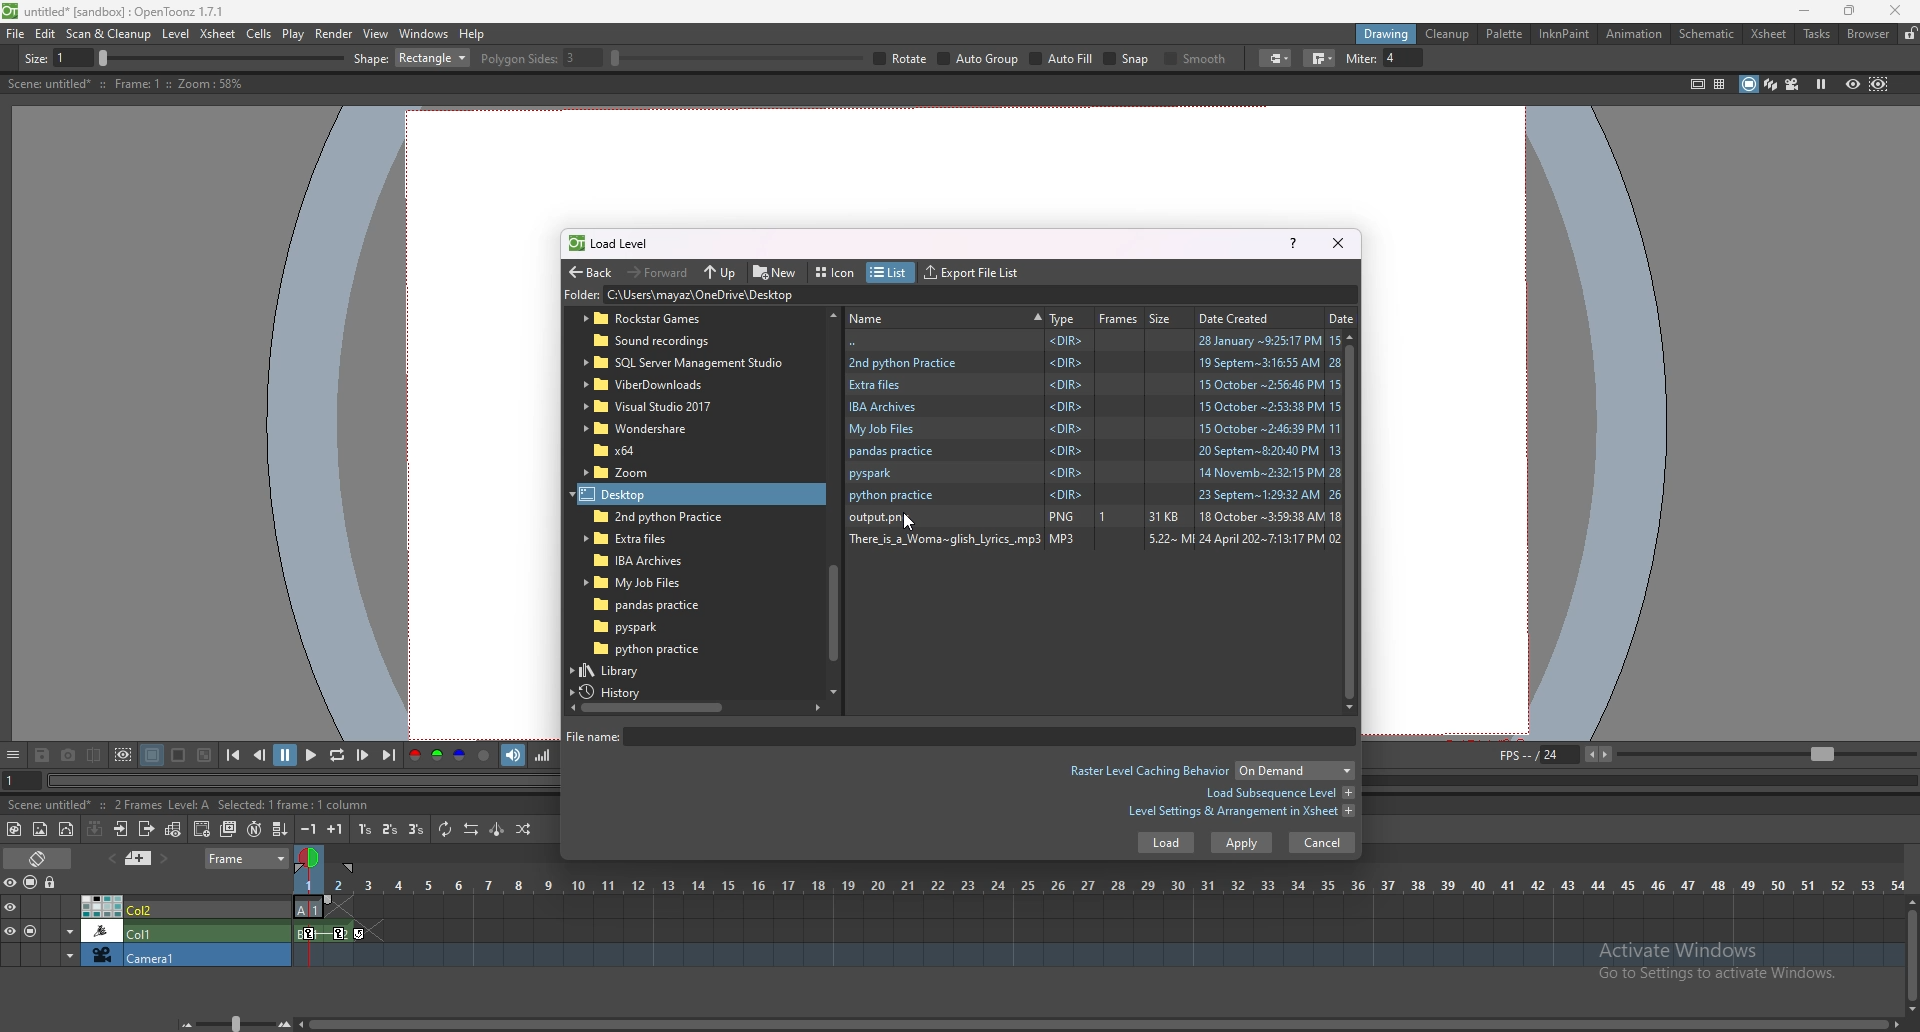 This screenshot has height=1032, width=1920. Describe the element at coordinates (471, 829) in the screenshot. I see `reverse` at that location.